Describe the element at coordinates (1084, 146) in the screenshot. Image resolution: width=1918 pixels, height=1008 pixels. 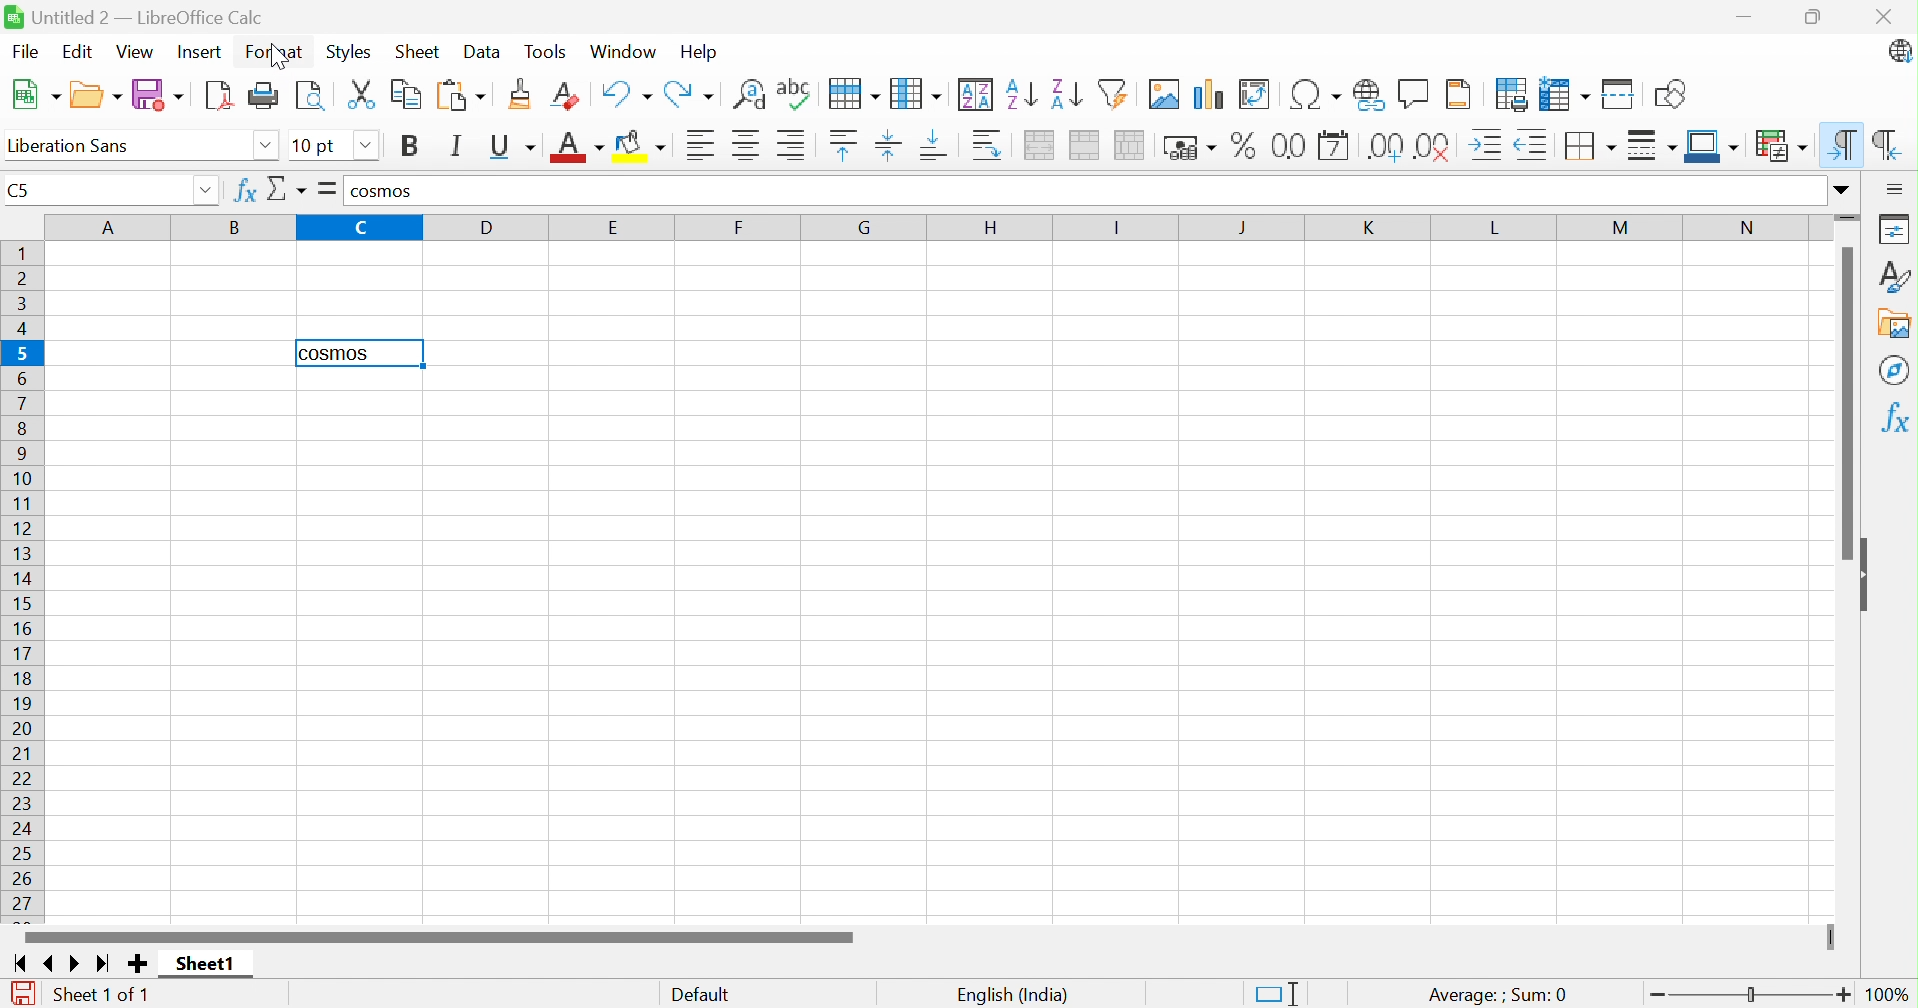
I see `Merge cells` at that location.